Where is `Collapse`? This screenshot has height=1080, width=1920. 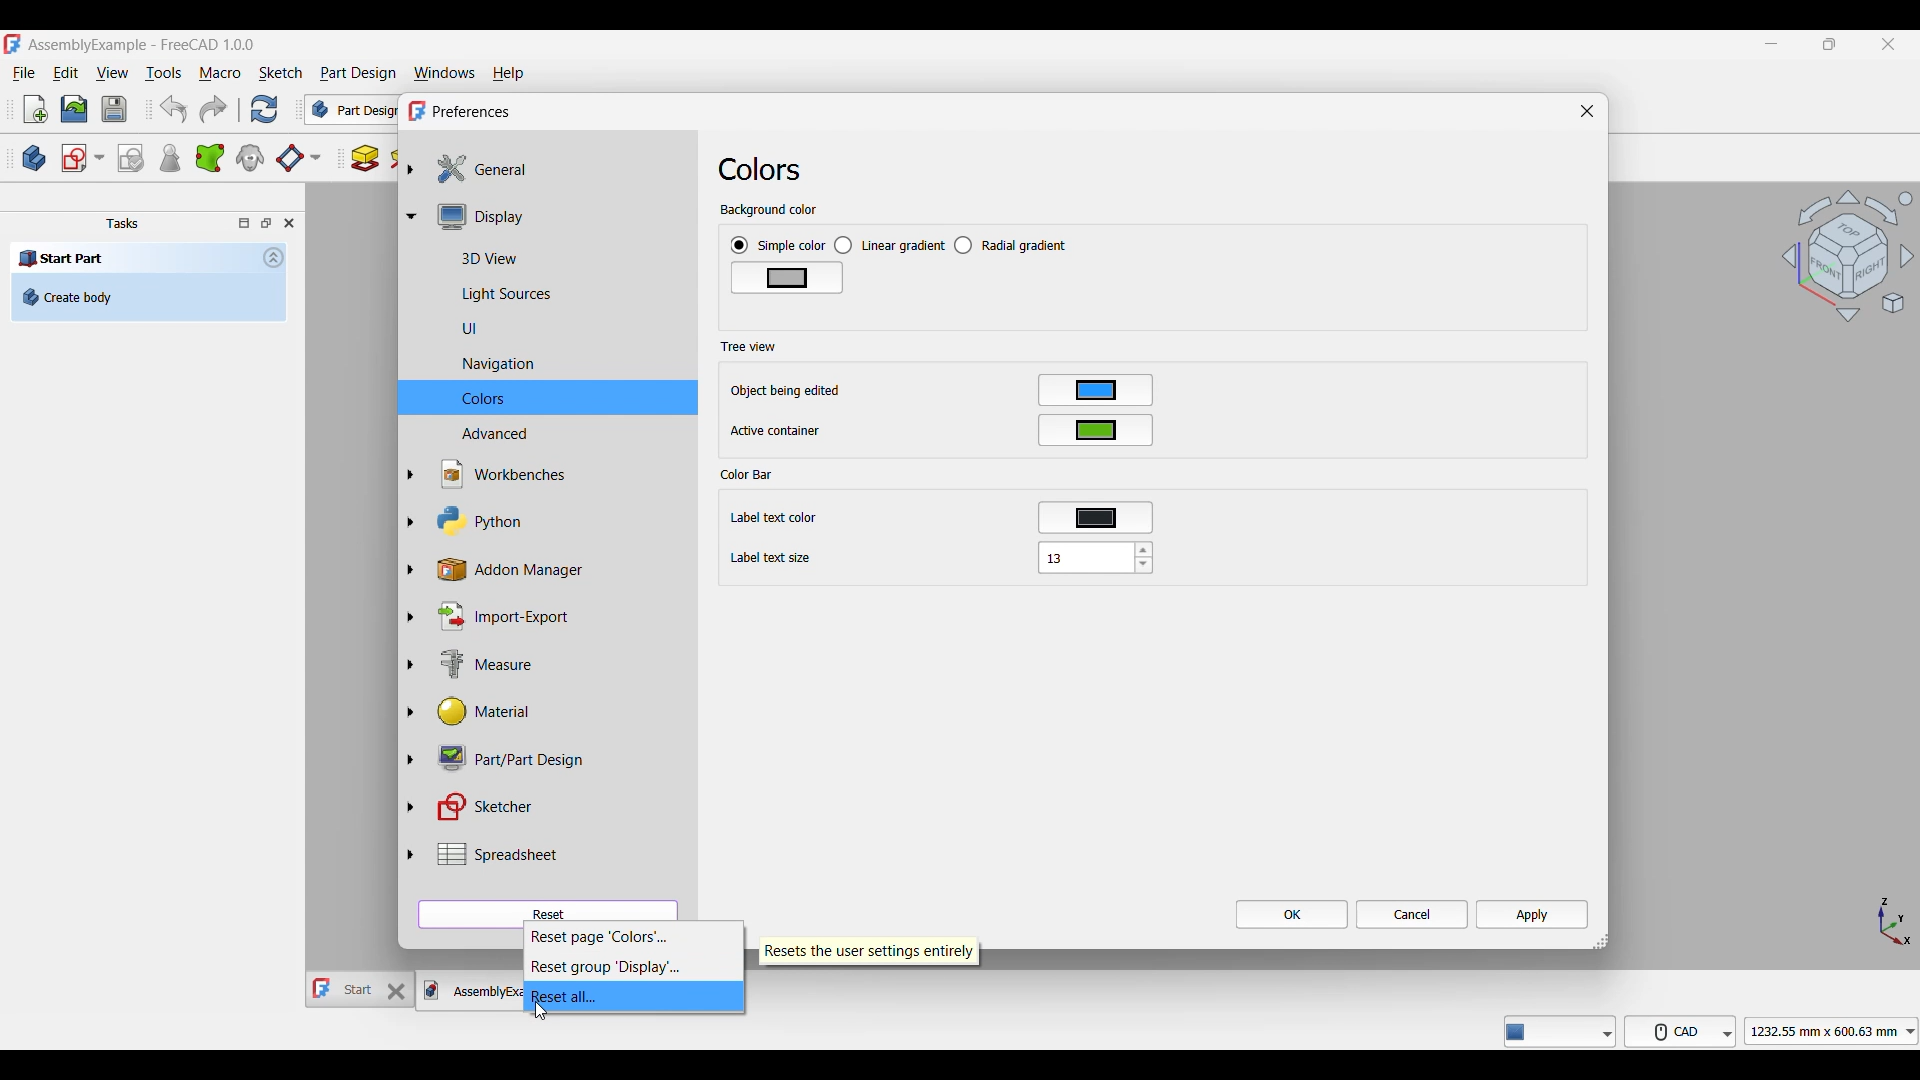
Collapse is located at coordinates (274, 257).